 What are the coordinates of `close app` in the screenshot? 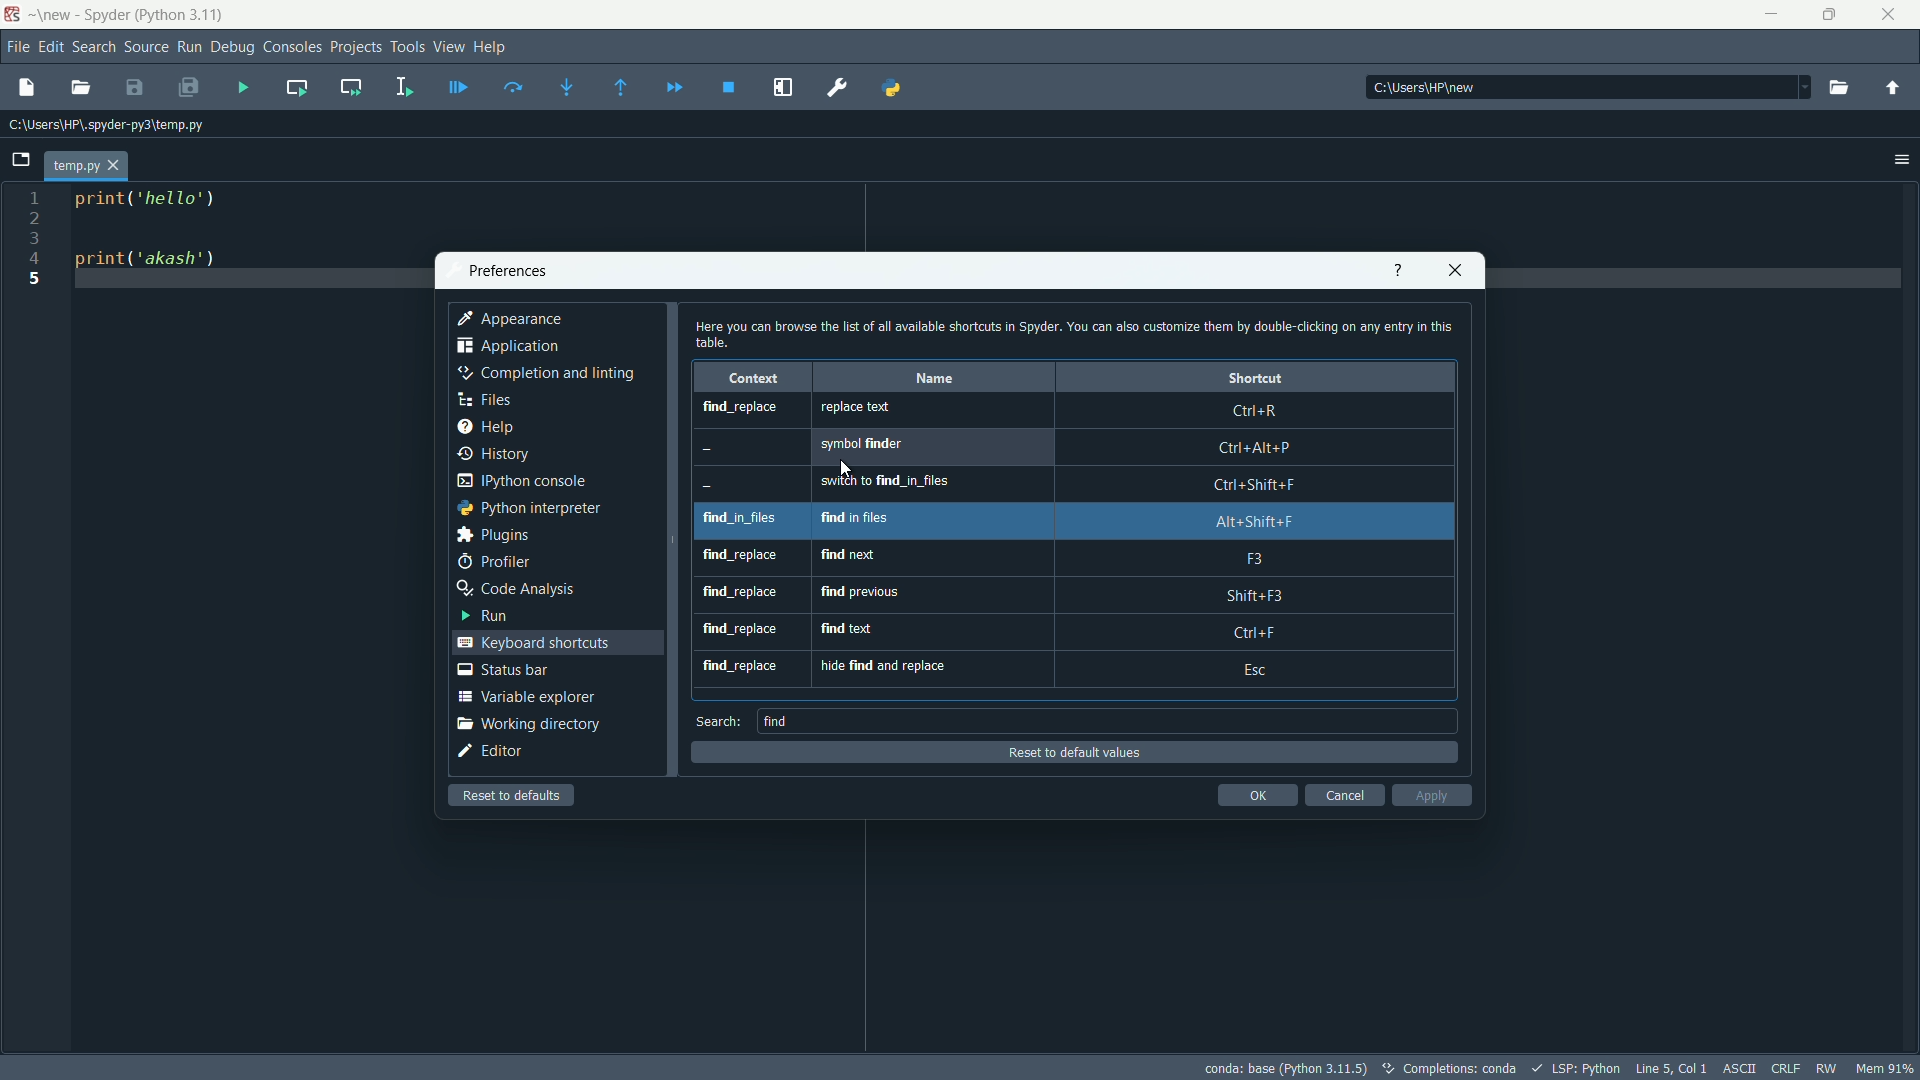 It's located at (1888, 14).